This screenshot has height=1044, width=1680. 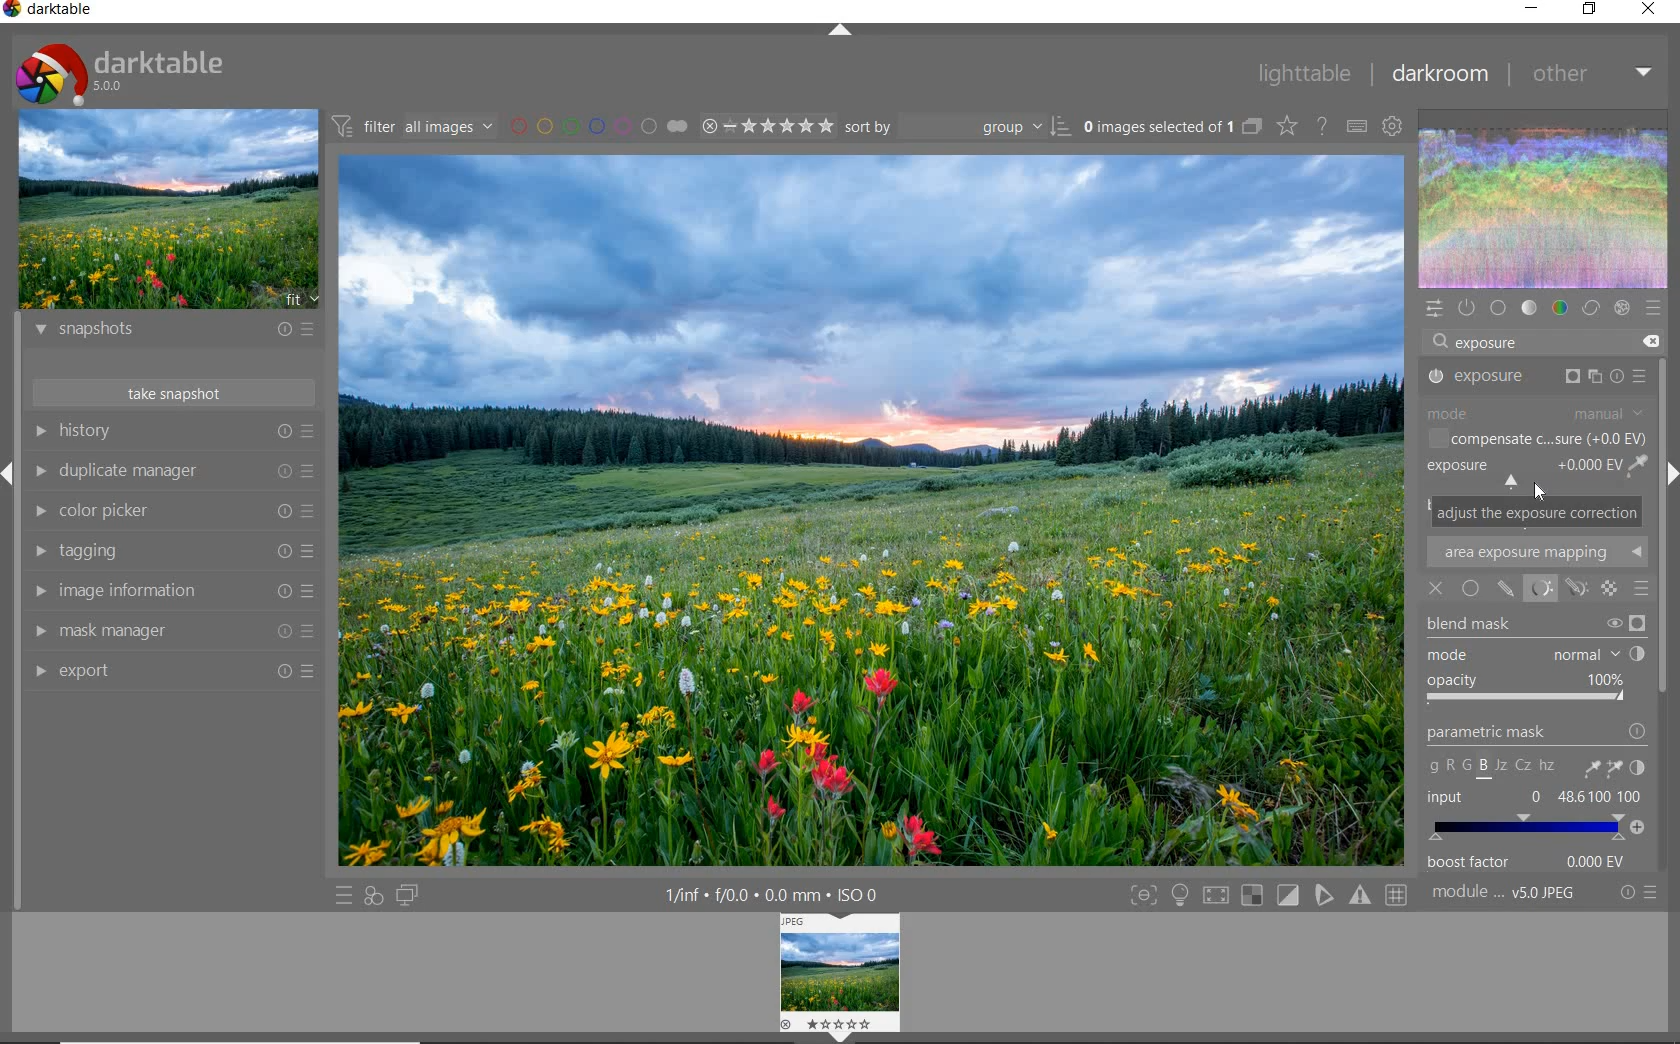 I want to click on BLENDING OPTIONS, so click(x=1642, y=590).